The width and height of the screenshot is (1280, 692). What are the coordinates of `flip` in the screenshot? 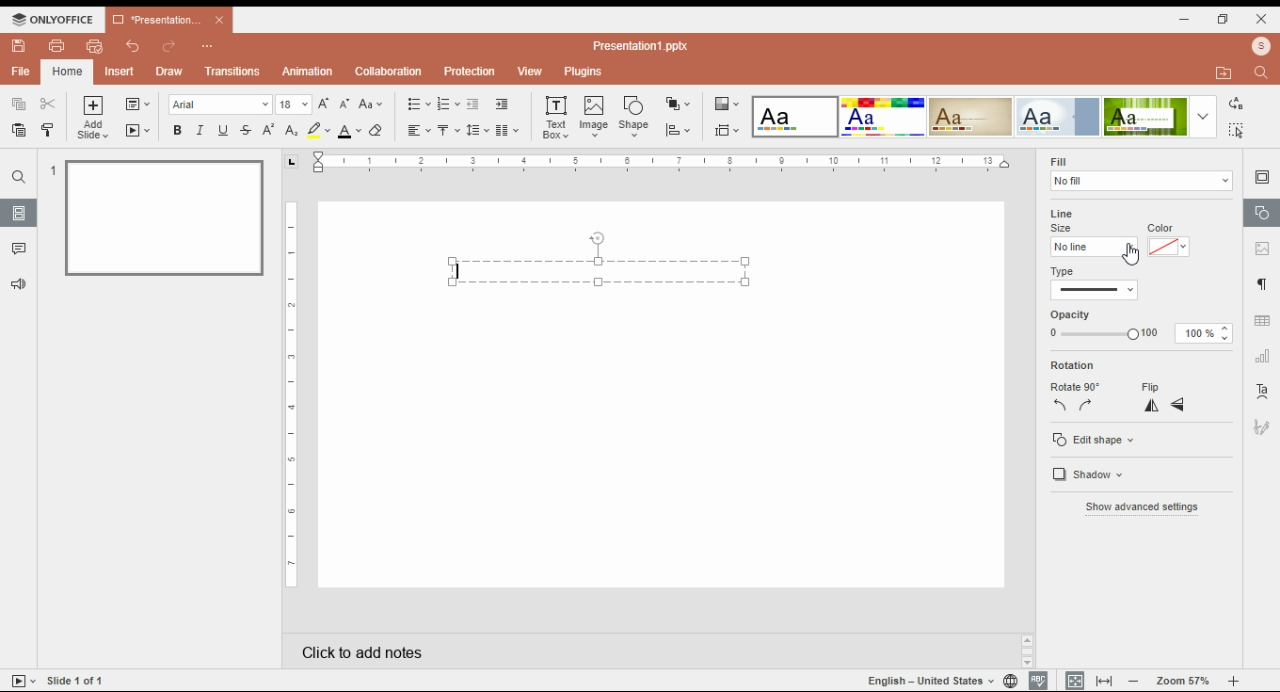 It's located at (1150, 387).